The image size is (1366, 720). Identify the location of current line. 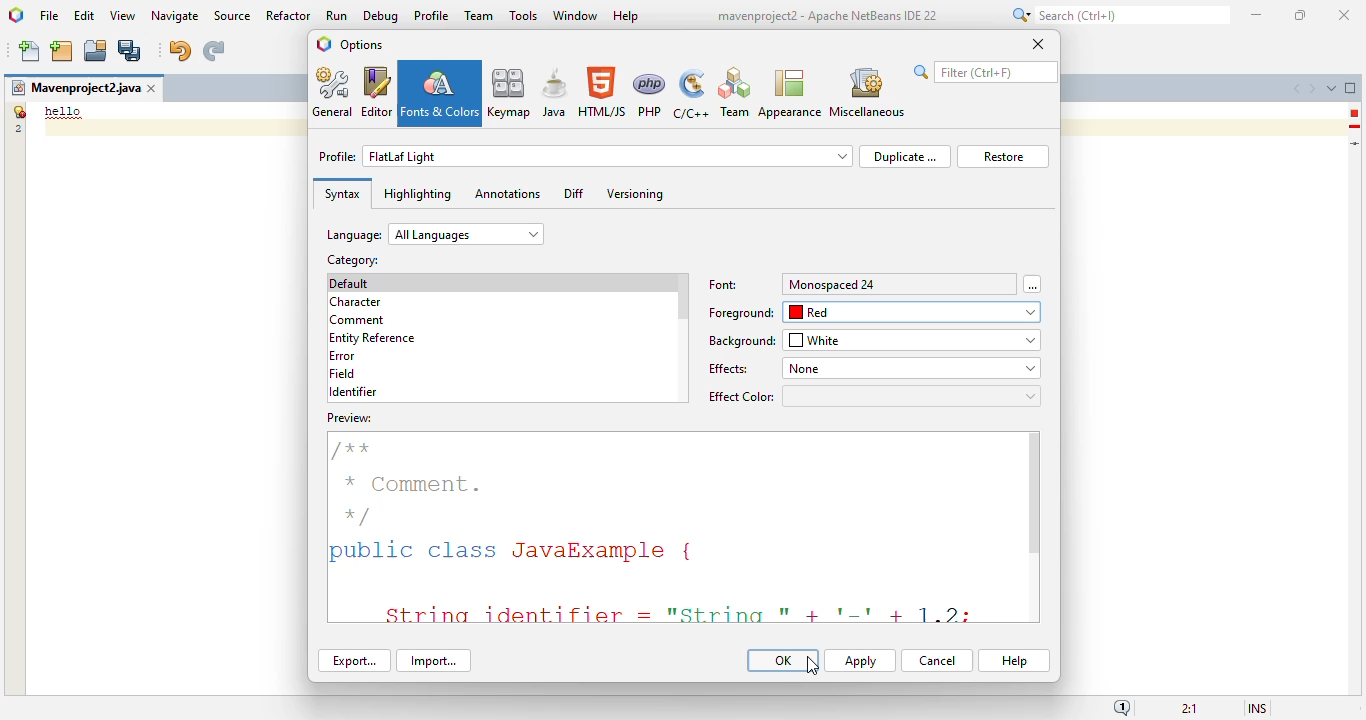
(1356, 143).